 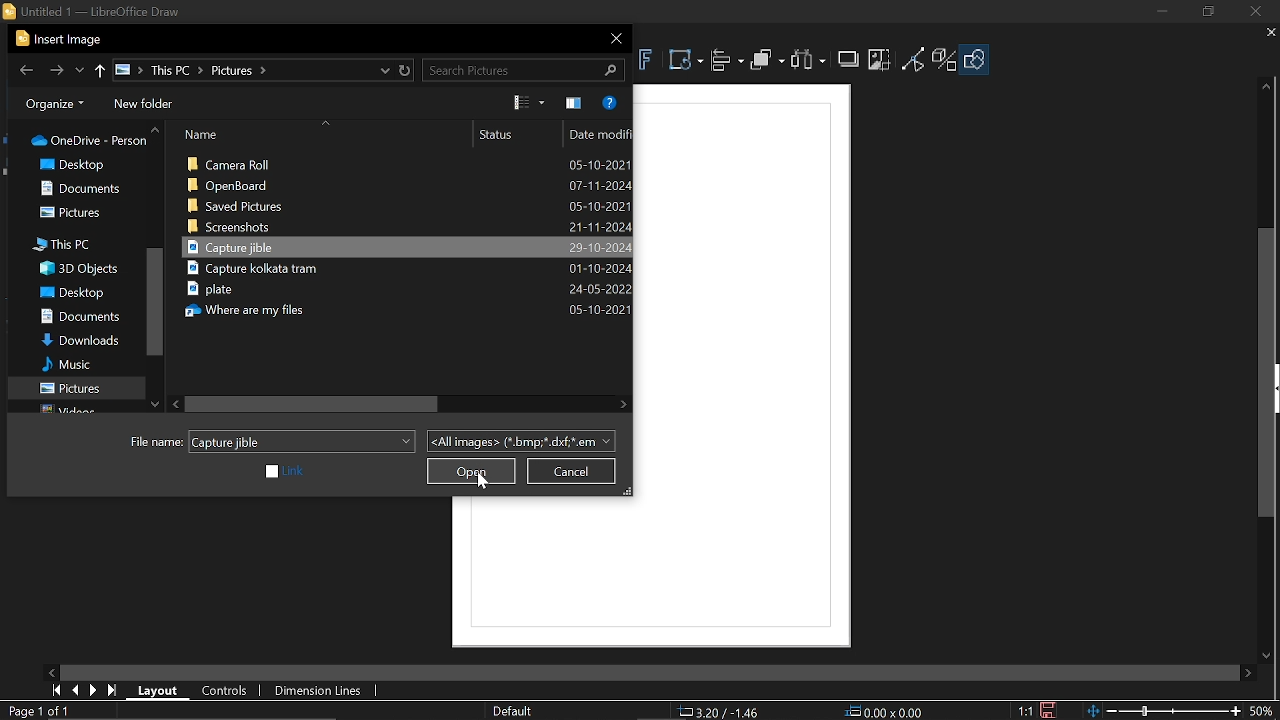 What do you see at coordinates (1048, 710) in the screenshot?
I see `Click to save` at bounding box center [1048, 710].